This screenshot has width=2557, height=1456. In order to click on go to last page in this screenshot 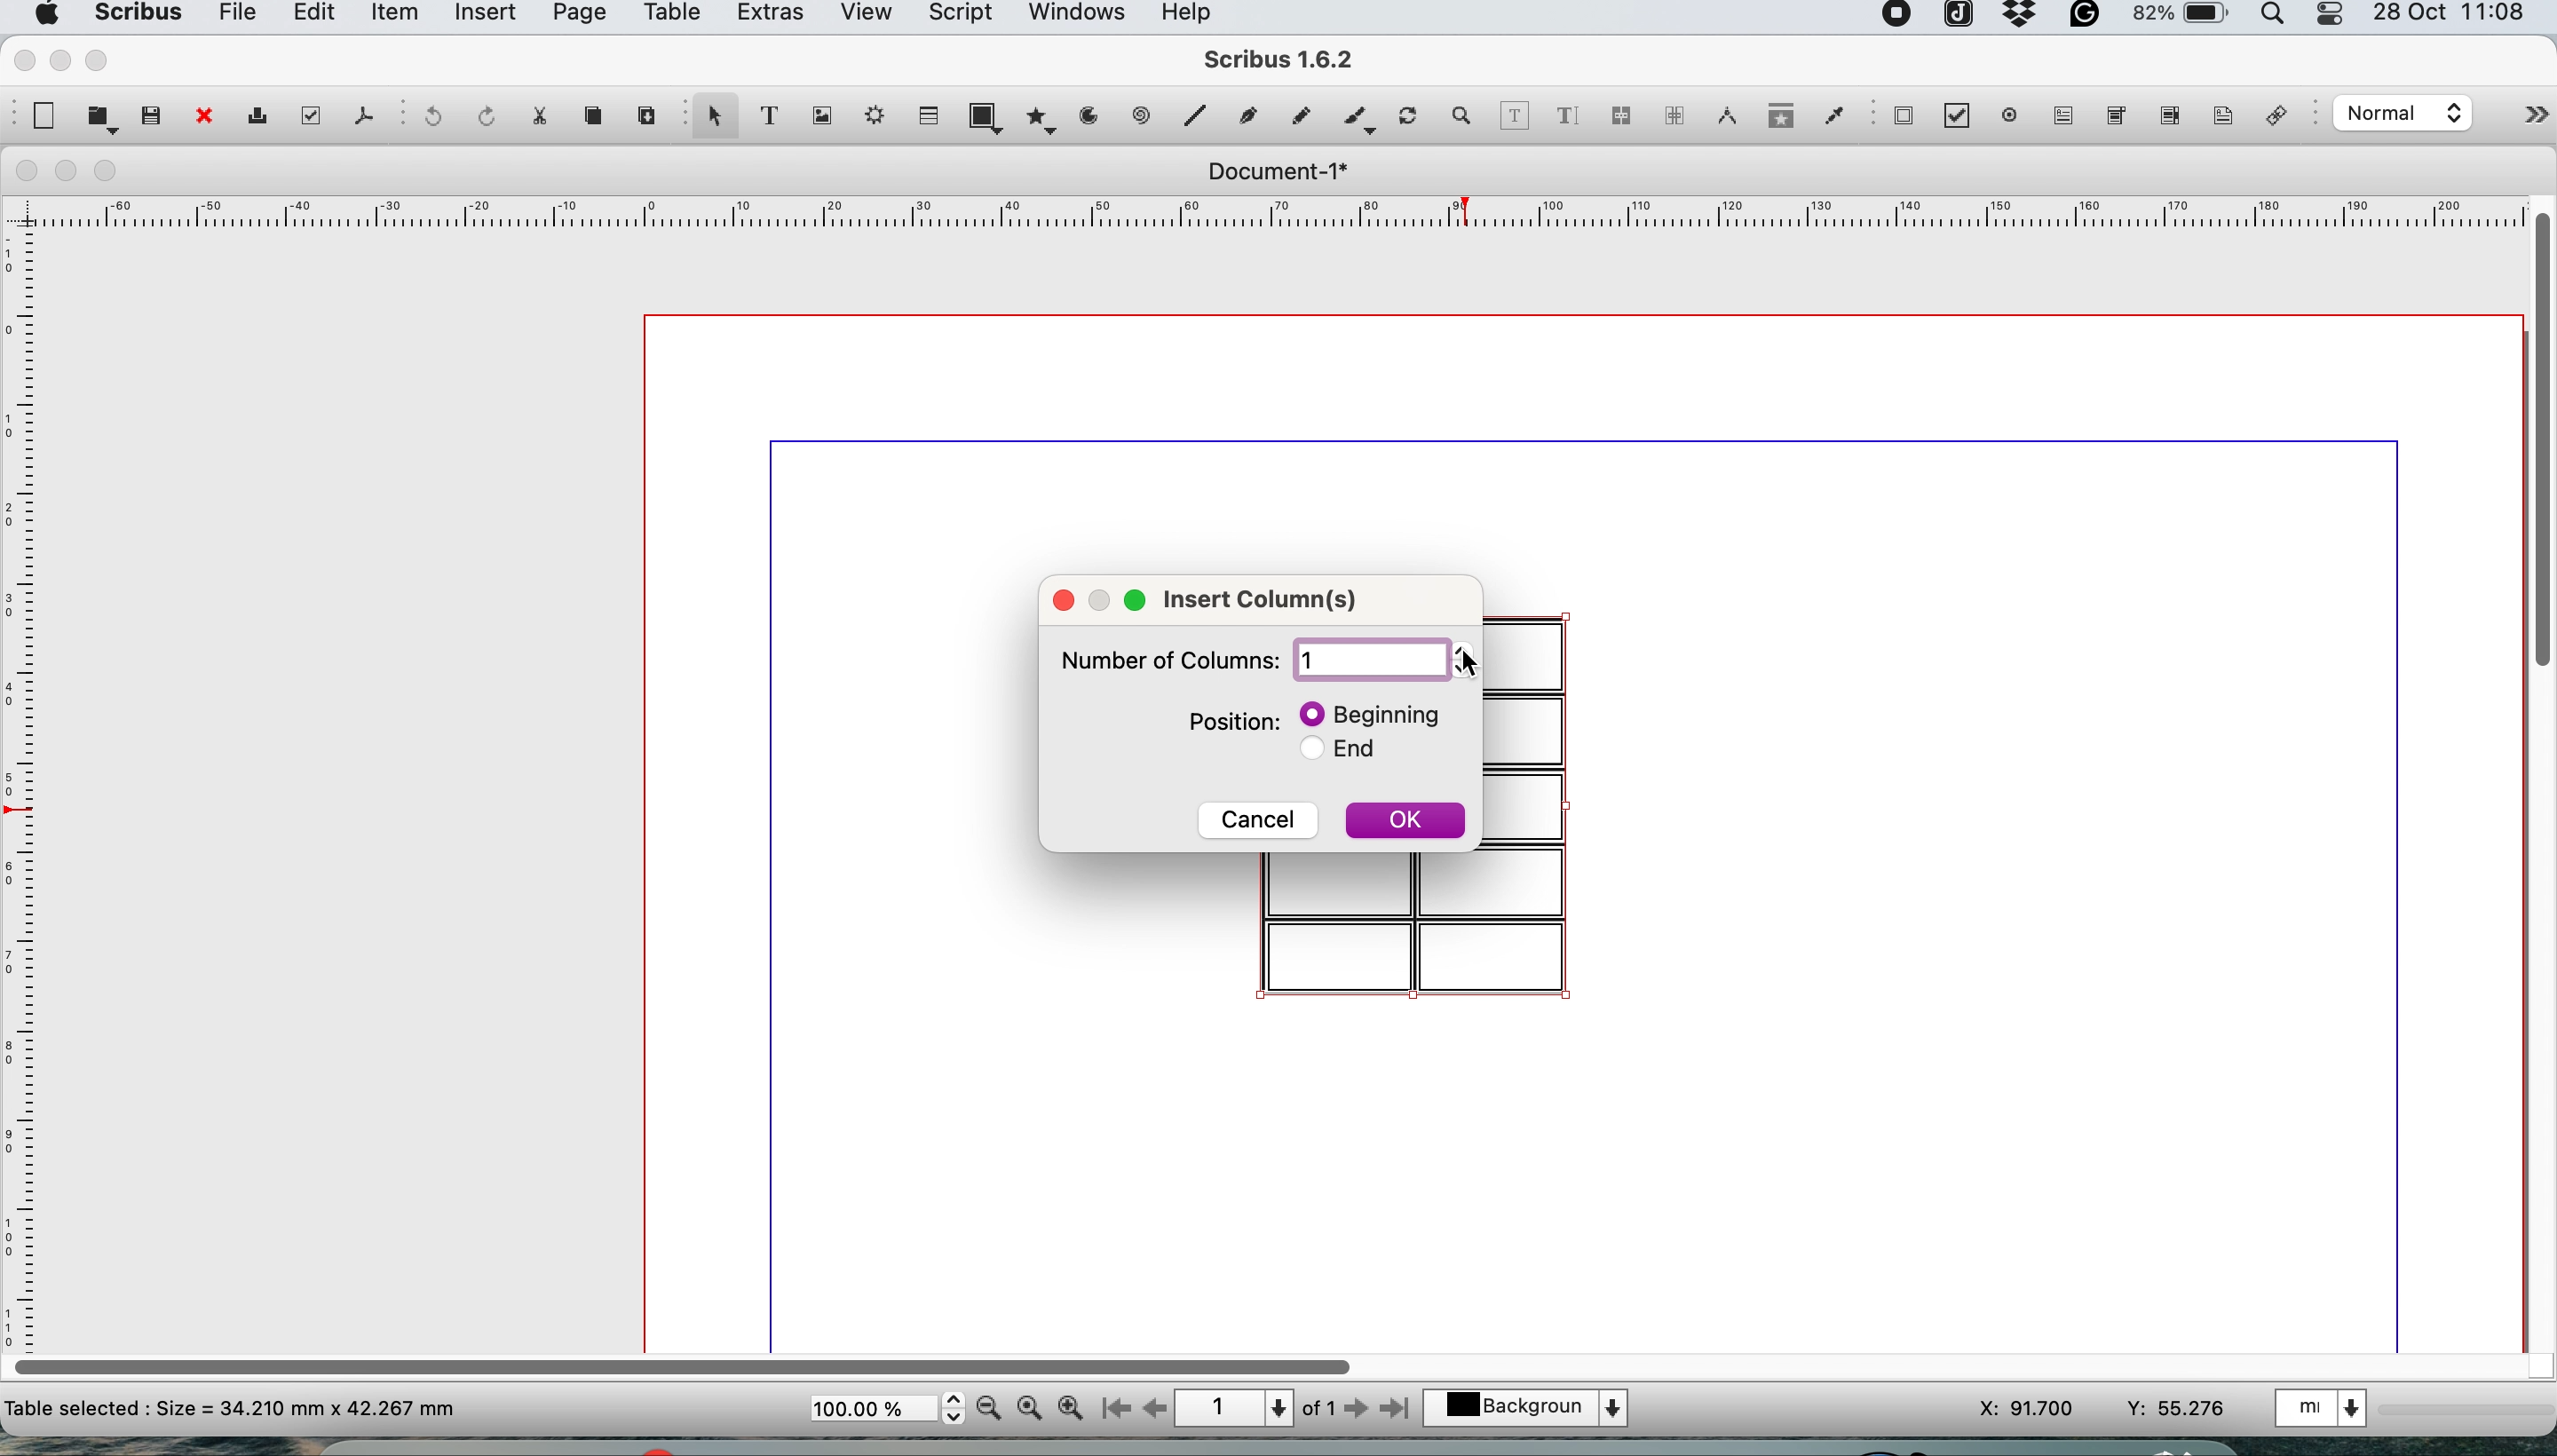, I will do `click(1399, 1406)`.